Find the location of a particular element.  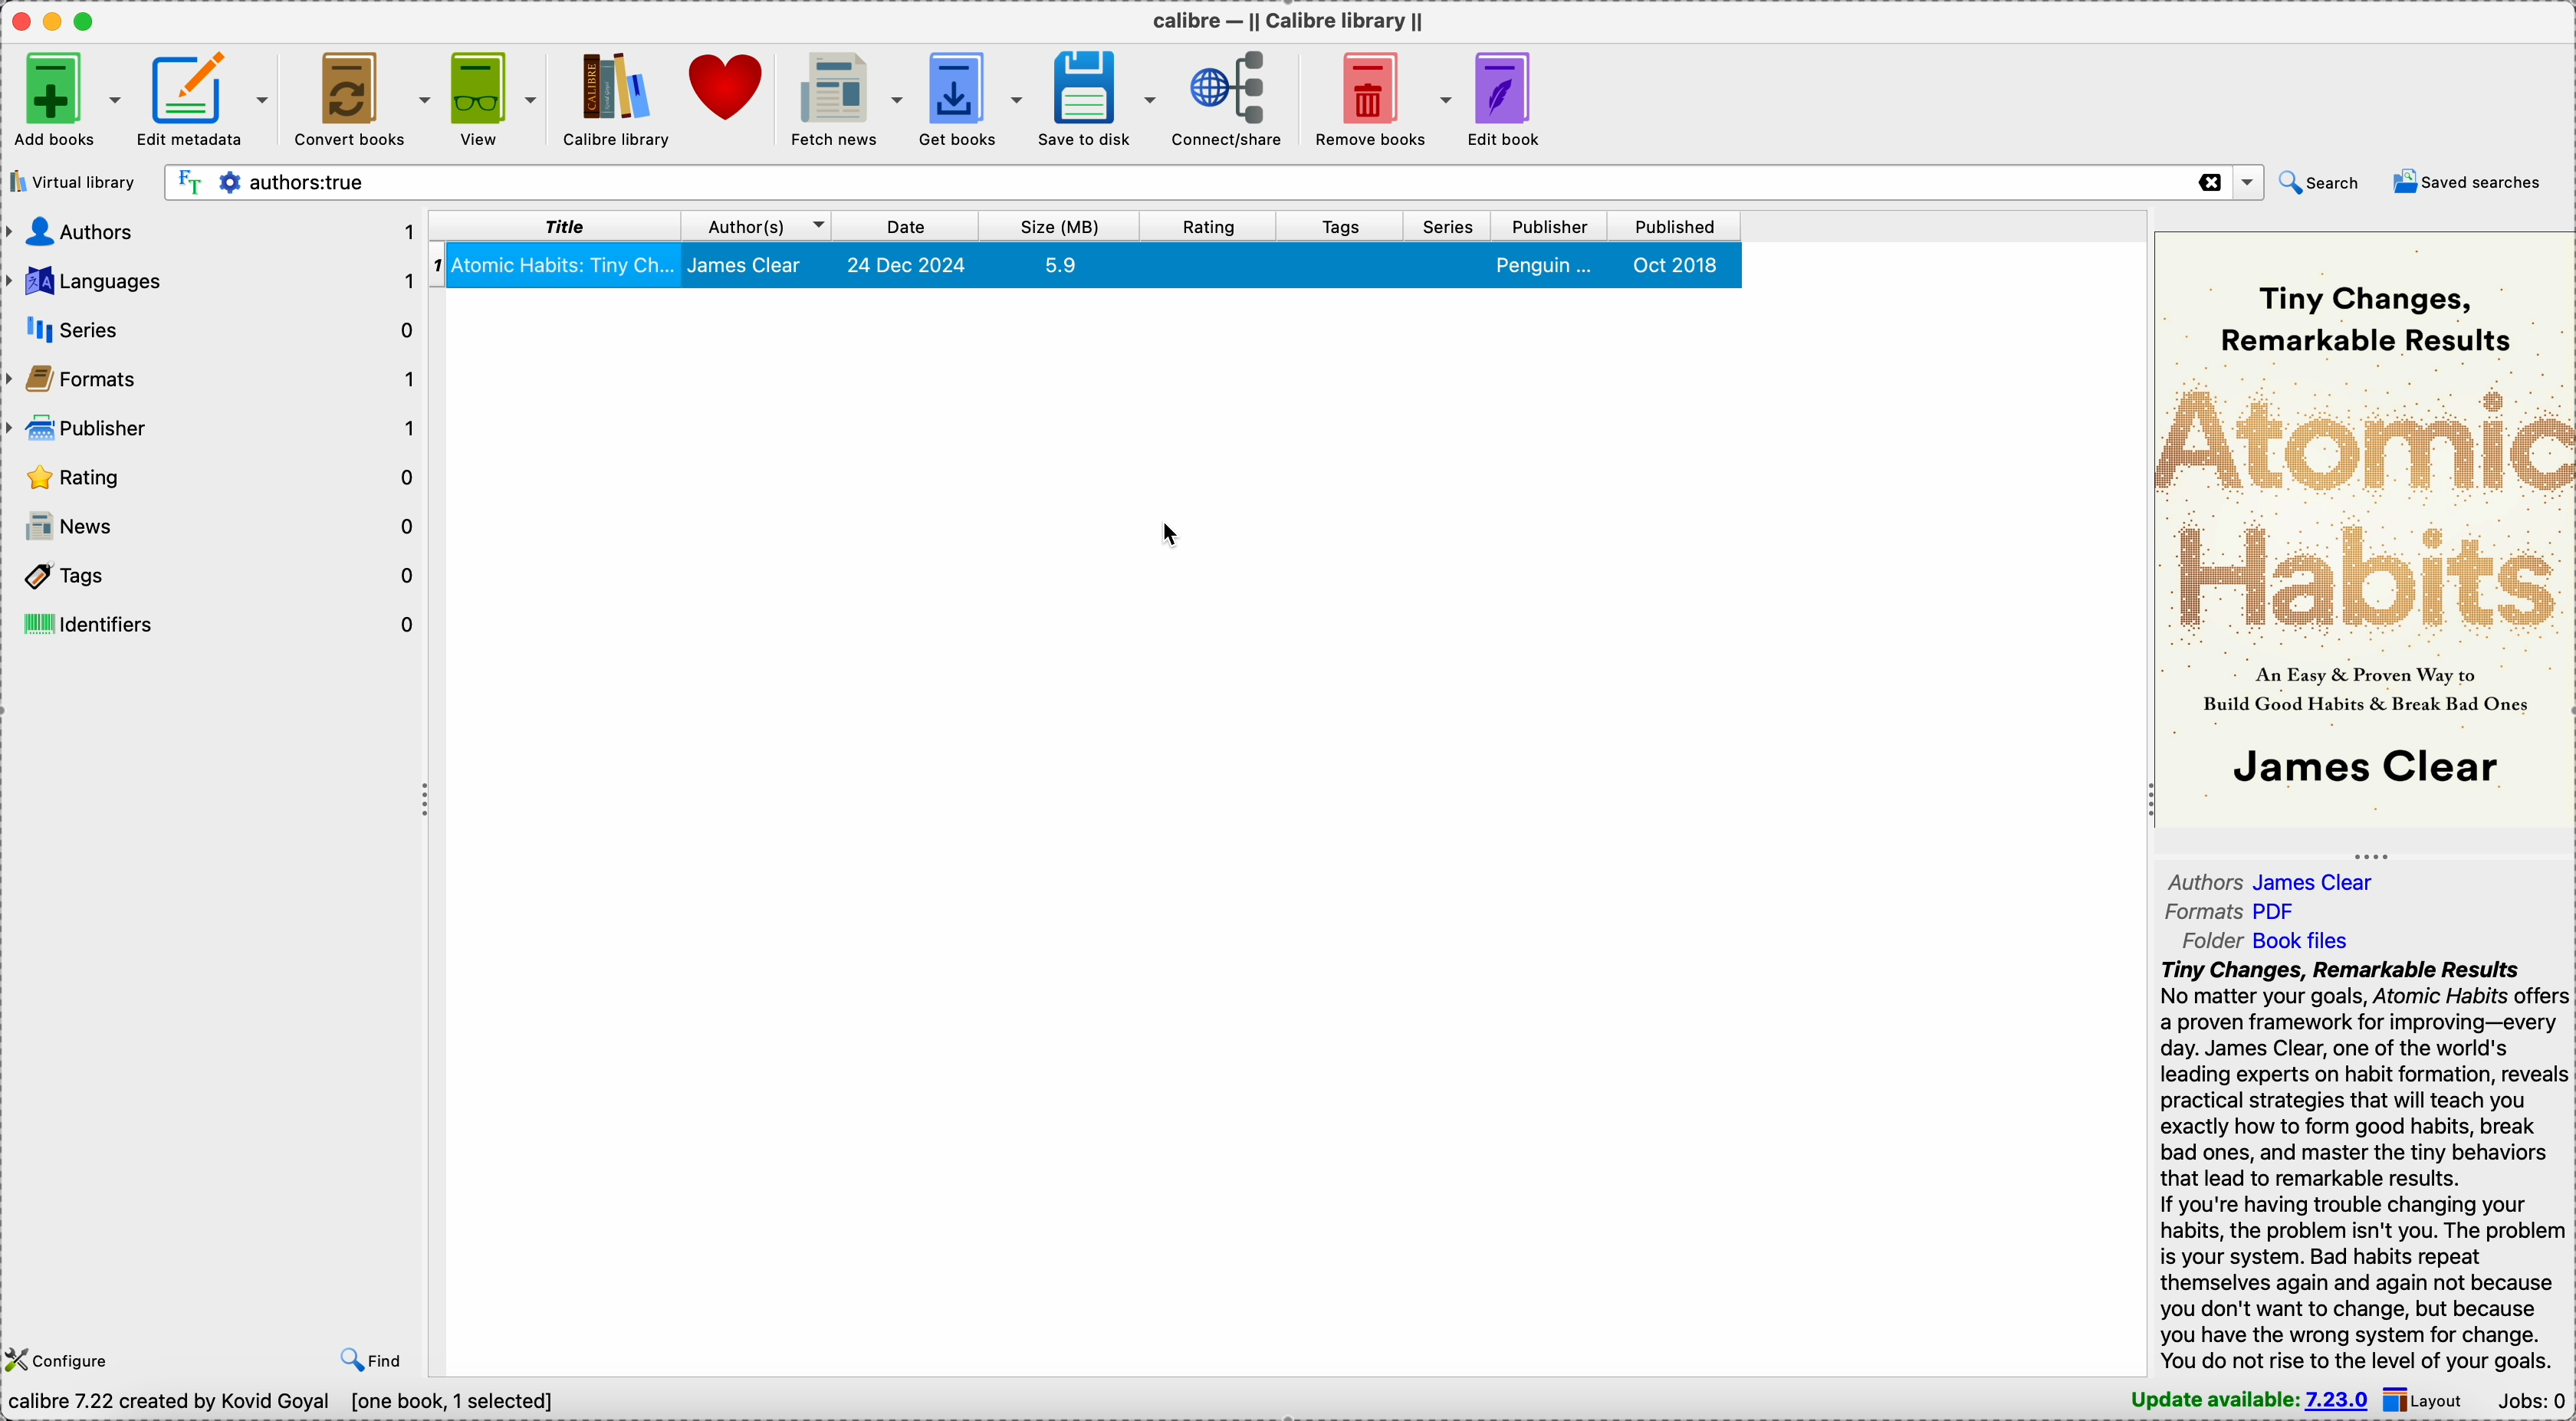

close Calibre is located at coordinates (18, 19).